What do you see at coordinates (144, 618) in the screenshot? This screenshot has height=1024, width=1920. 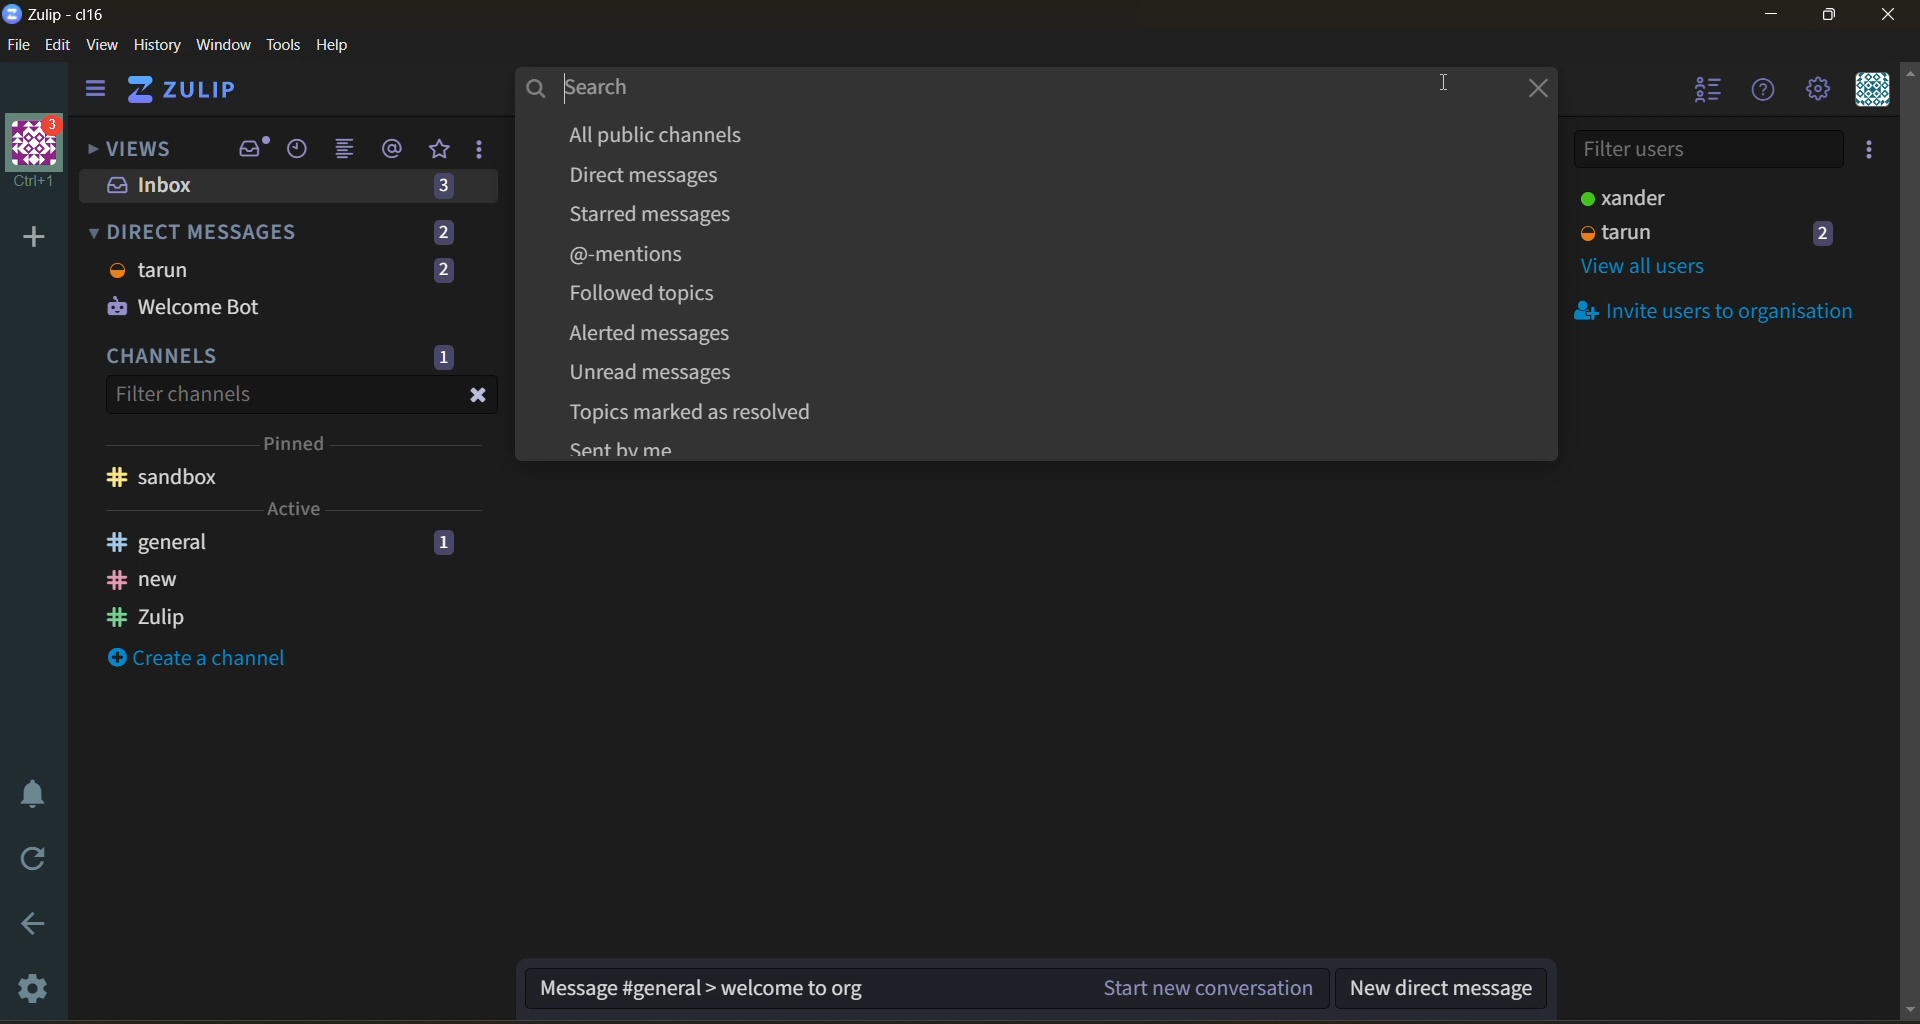 I see `# Zulip` at bounding box center [144, 618].